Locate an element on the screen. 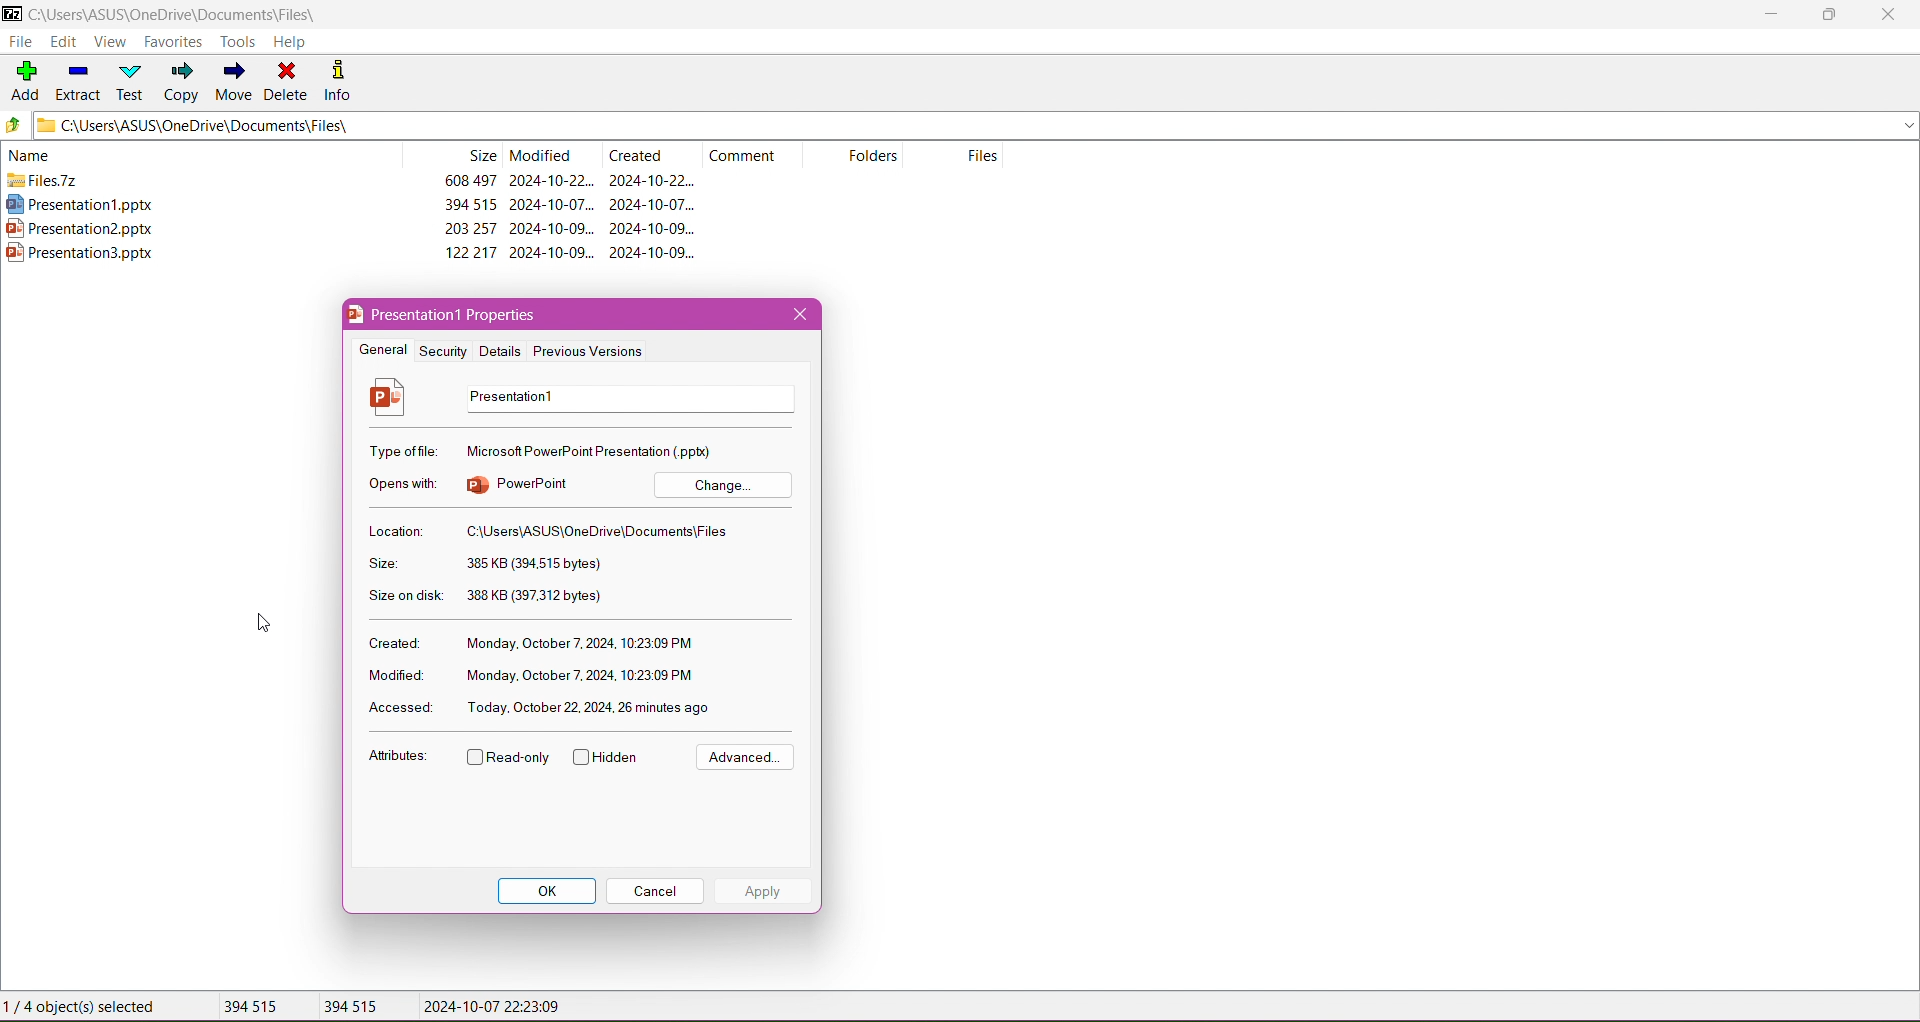 This screenshot has height=1022, width=1920. Advanced is located at coordinates (745, 759).